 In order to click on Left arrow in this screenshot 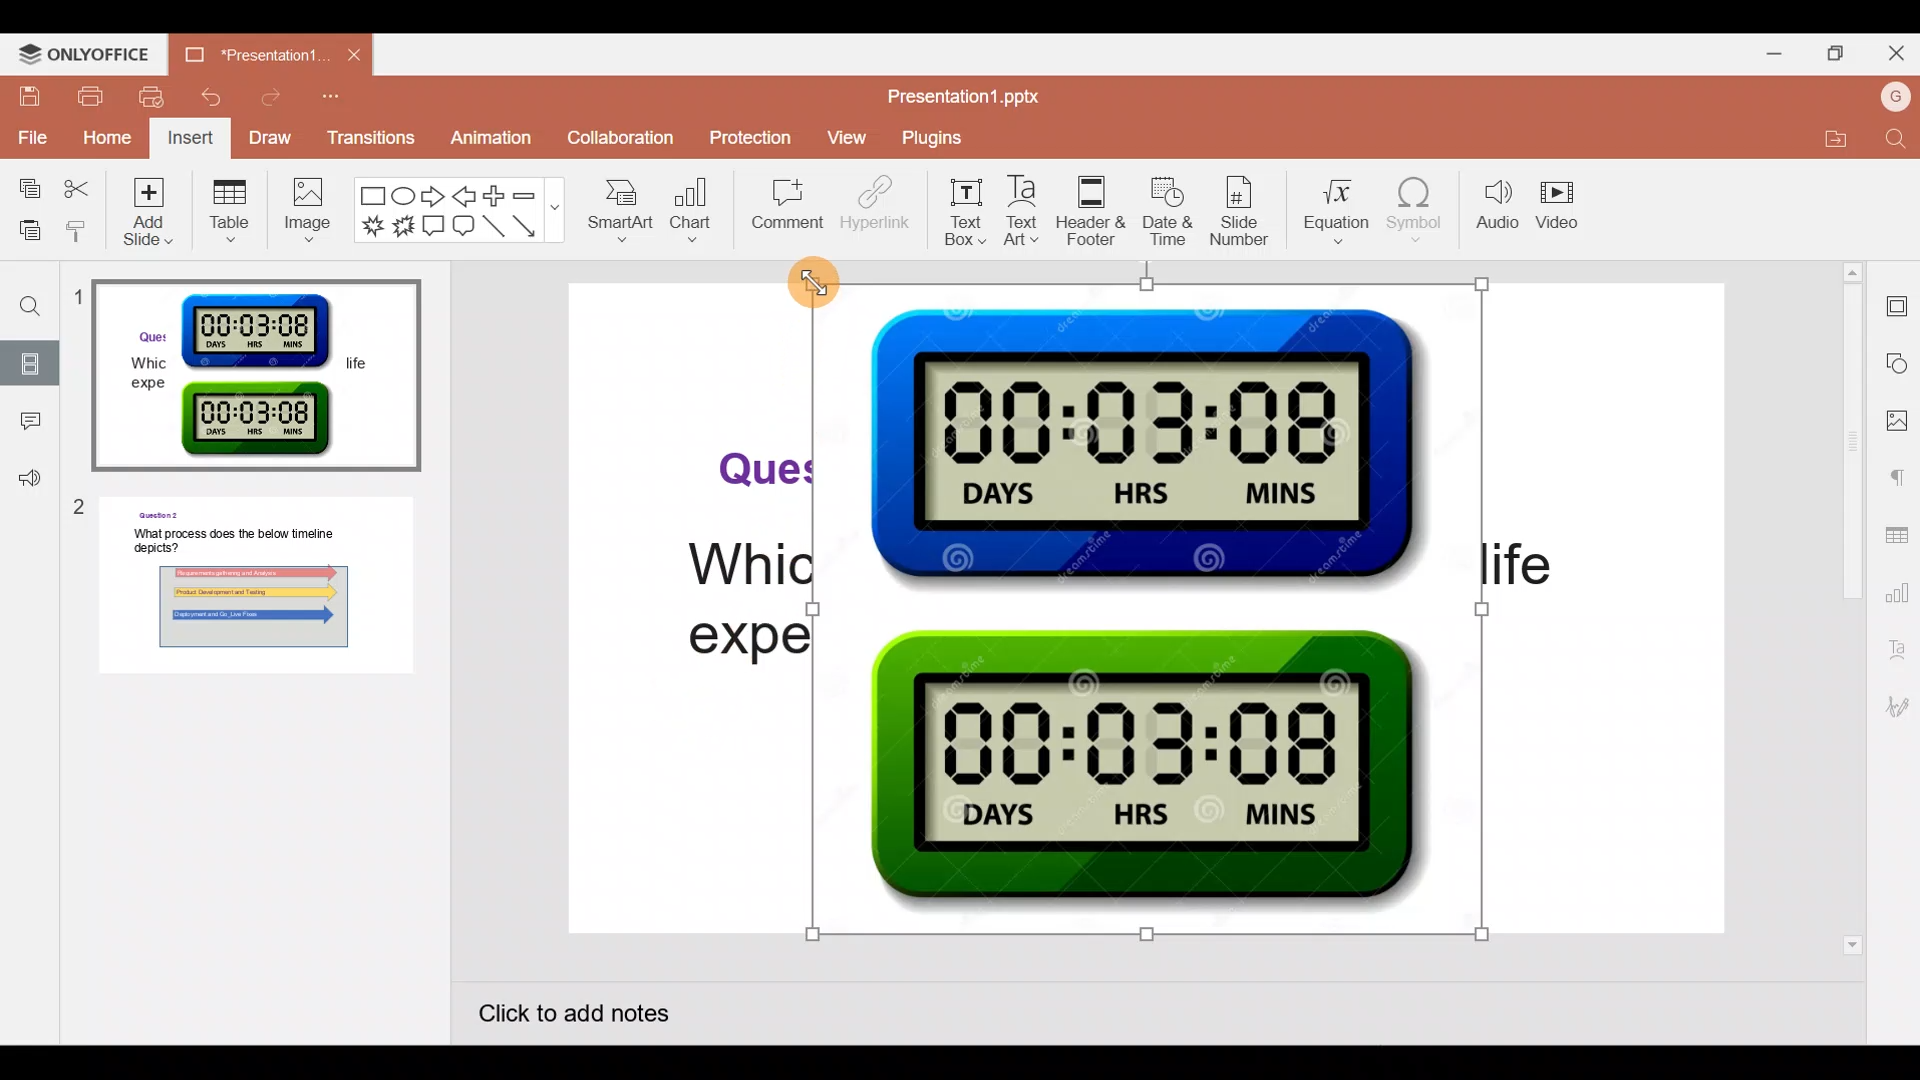, I will do `click(469, 197)`.